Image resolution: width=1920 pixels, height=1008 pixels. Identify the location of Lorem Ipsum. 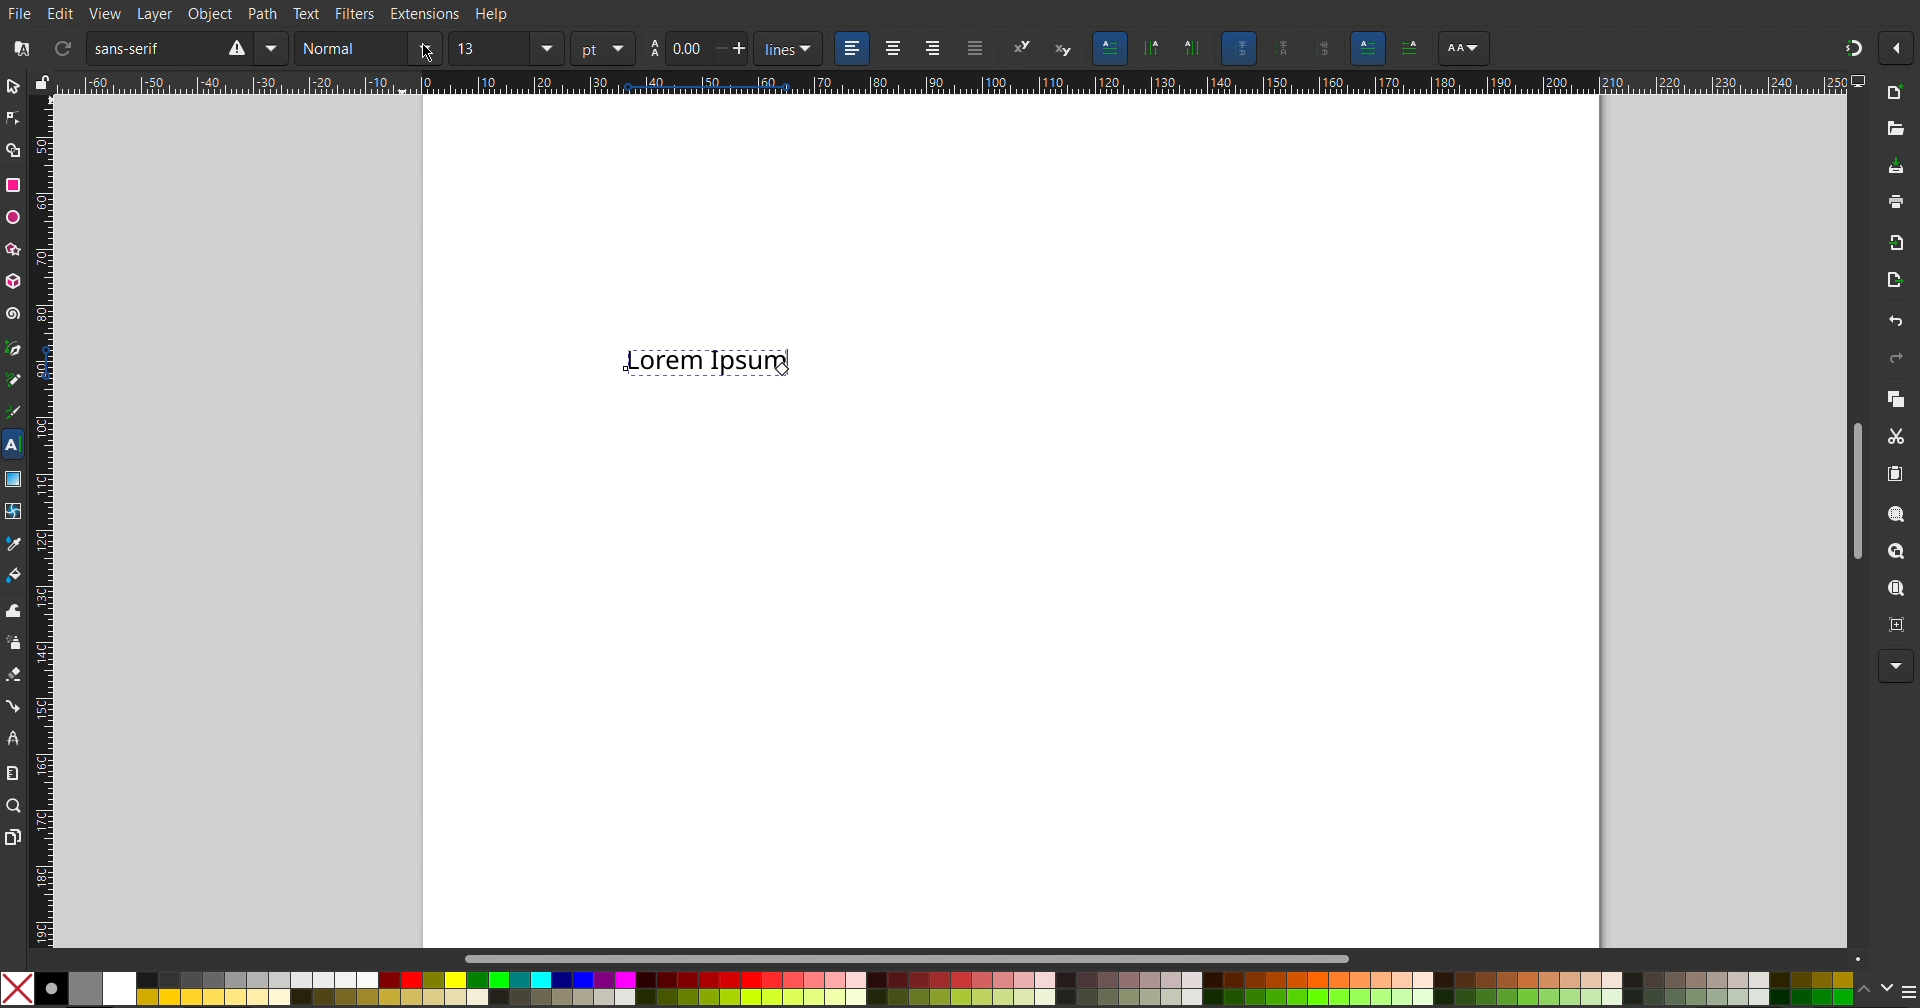
(706, 366).